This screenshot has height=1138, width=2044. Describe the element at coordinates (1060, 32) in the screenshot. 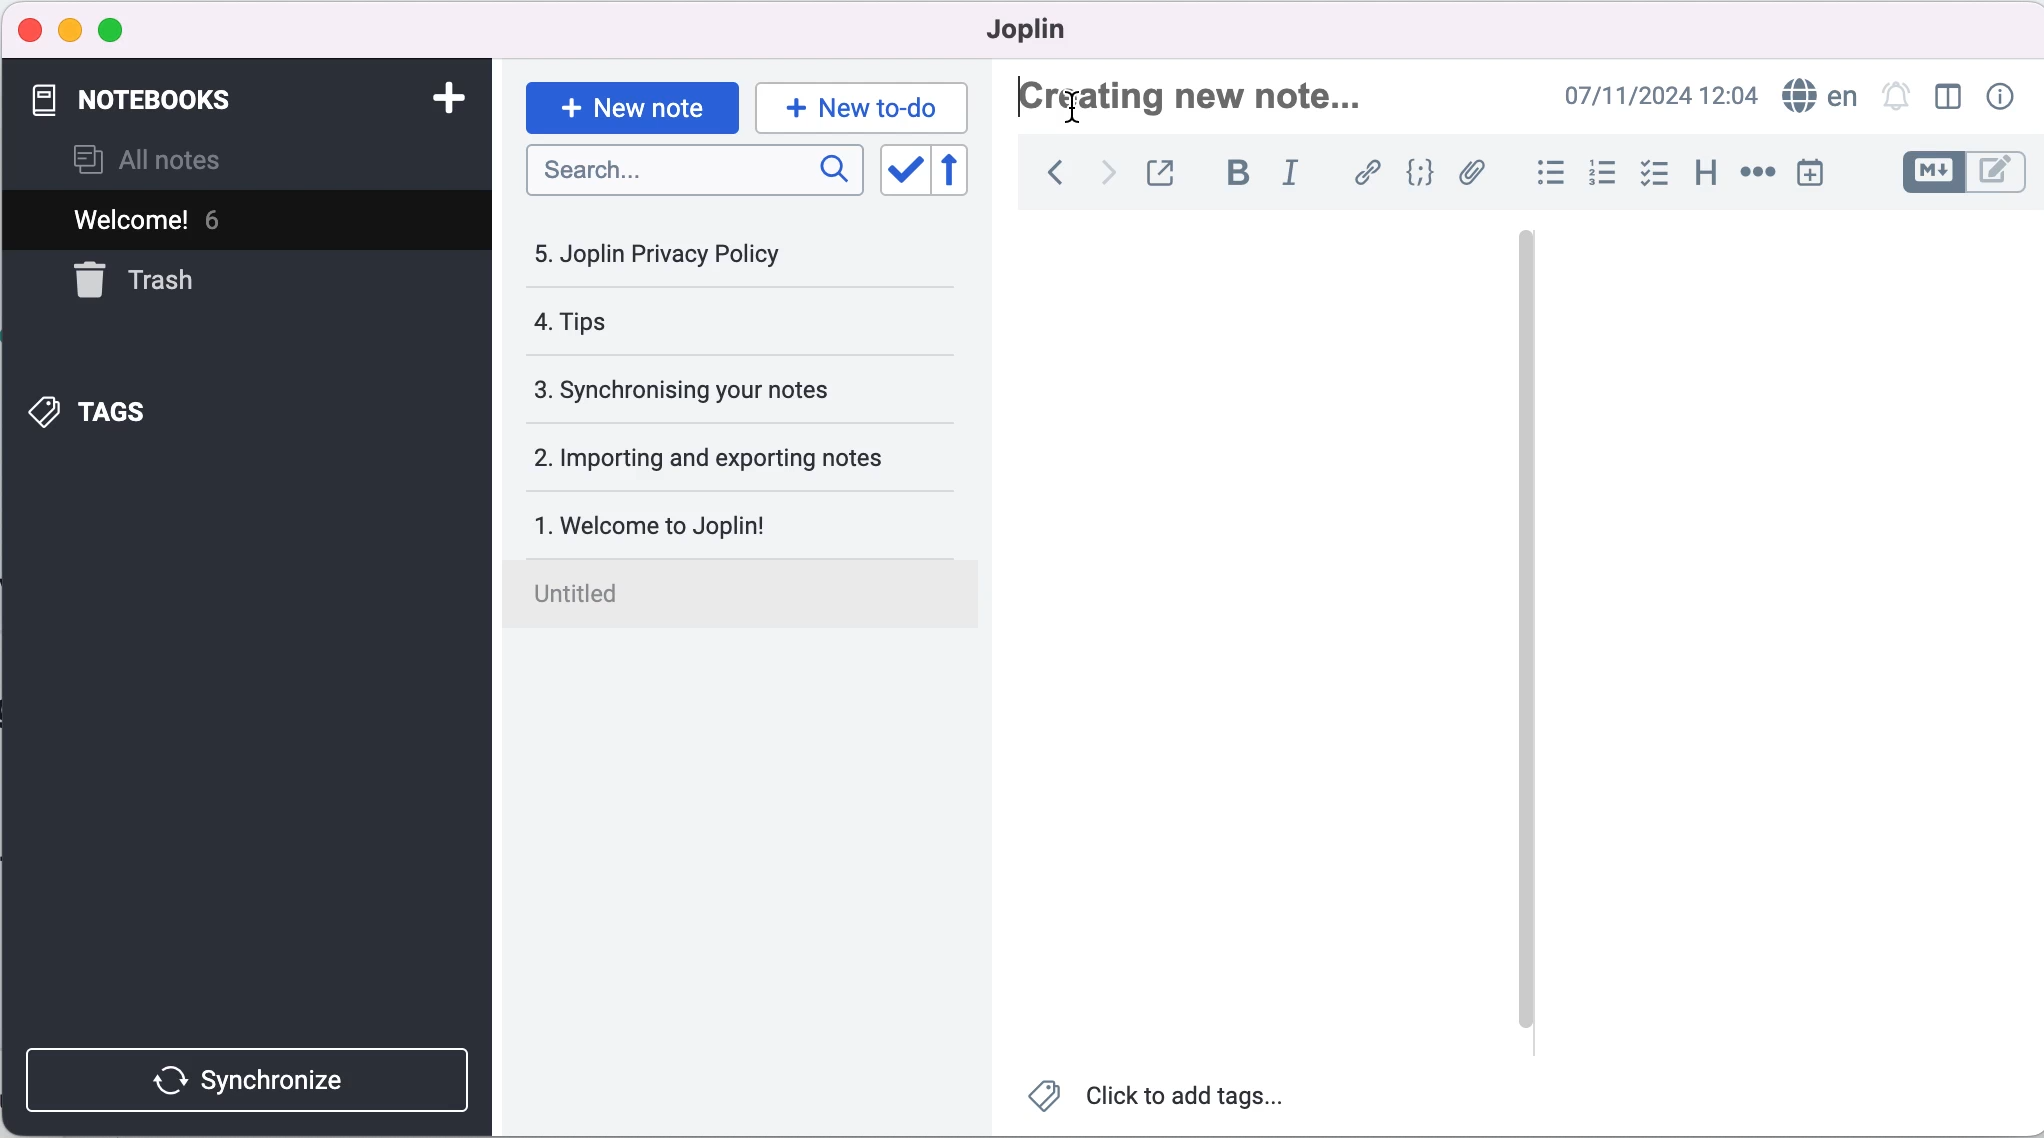

I see `joplin` at that location.